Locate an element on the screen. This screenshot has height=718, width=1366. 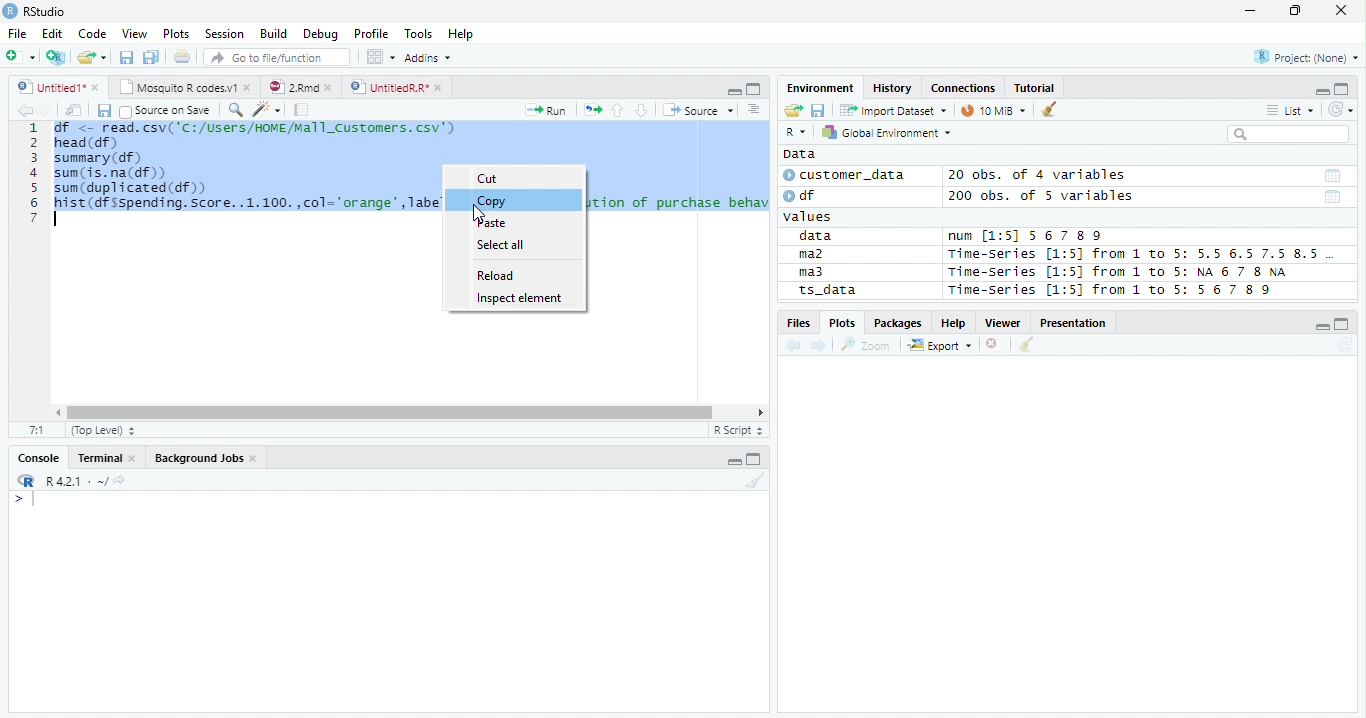
Search is located at coordinates (1286, 134).